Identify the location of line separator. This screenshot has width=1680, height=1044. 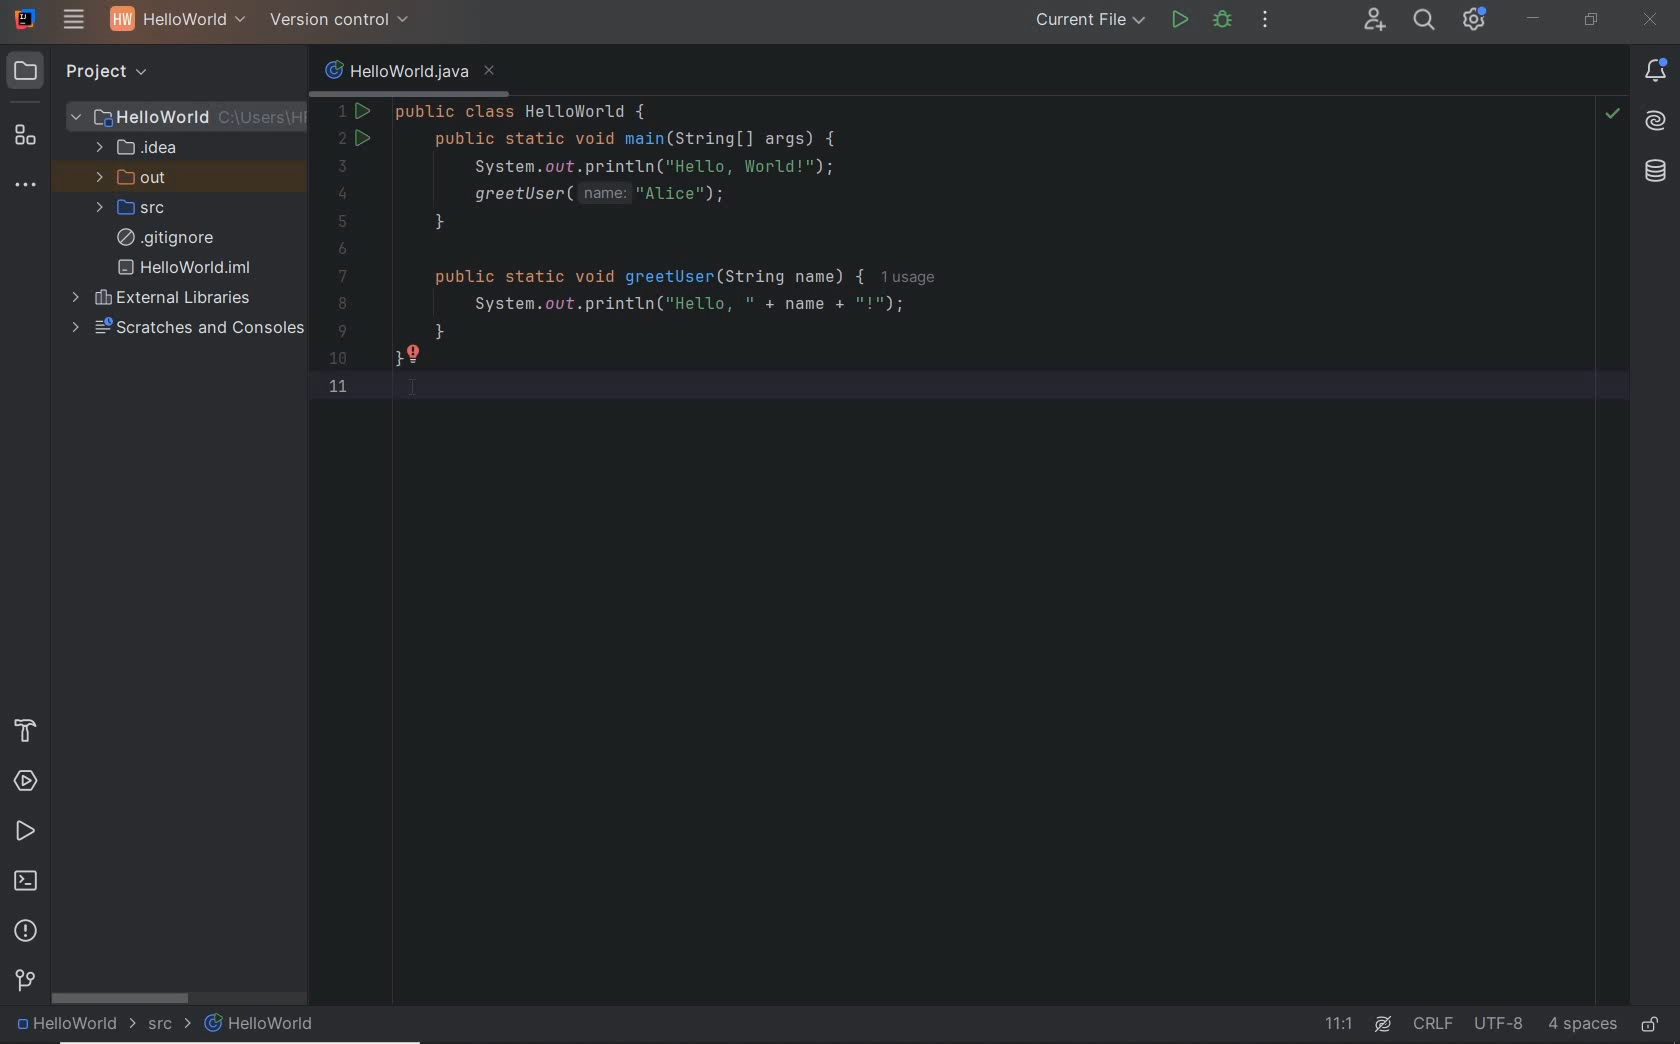
(1436, 1023).